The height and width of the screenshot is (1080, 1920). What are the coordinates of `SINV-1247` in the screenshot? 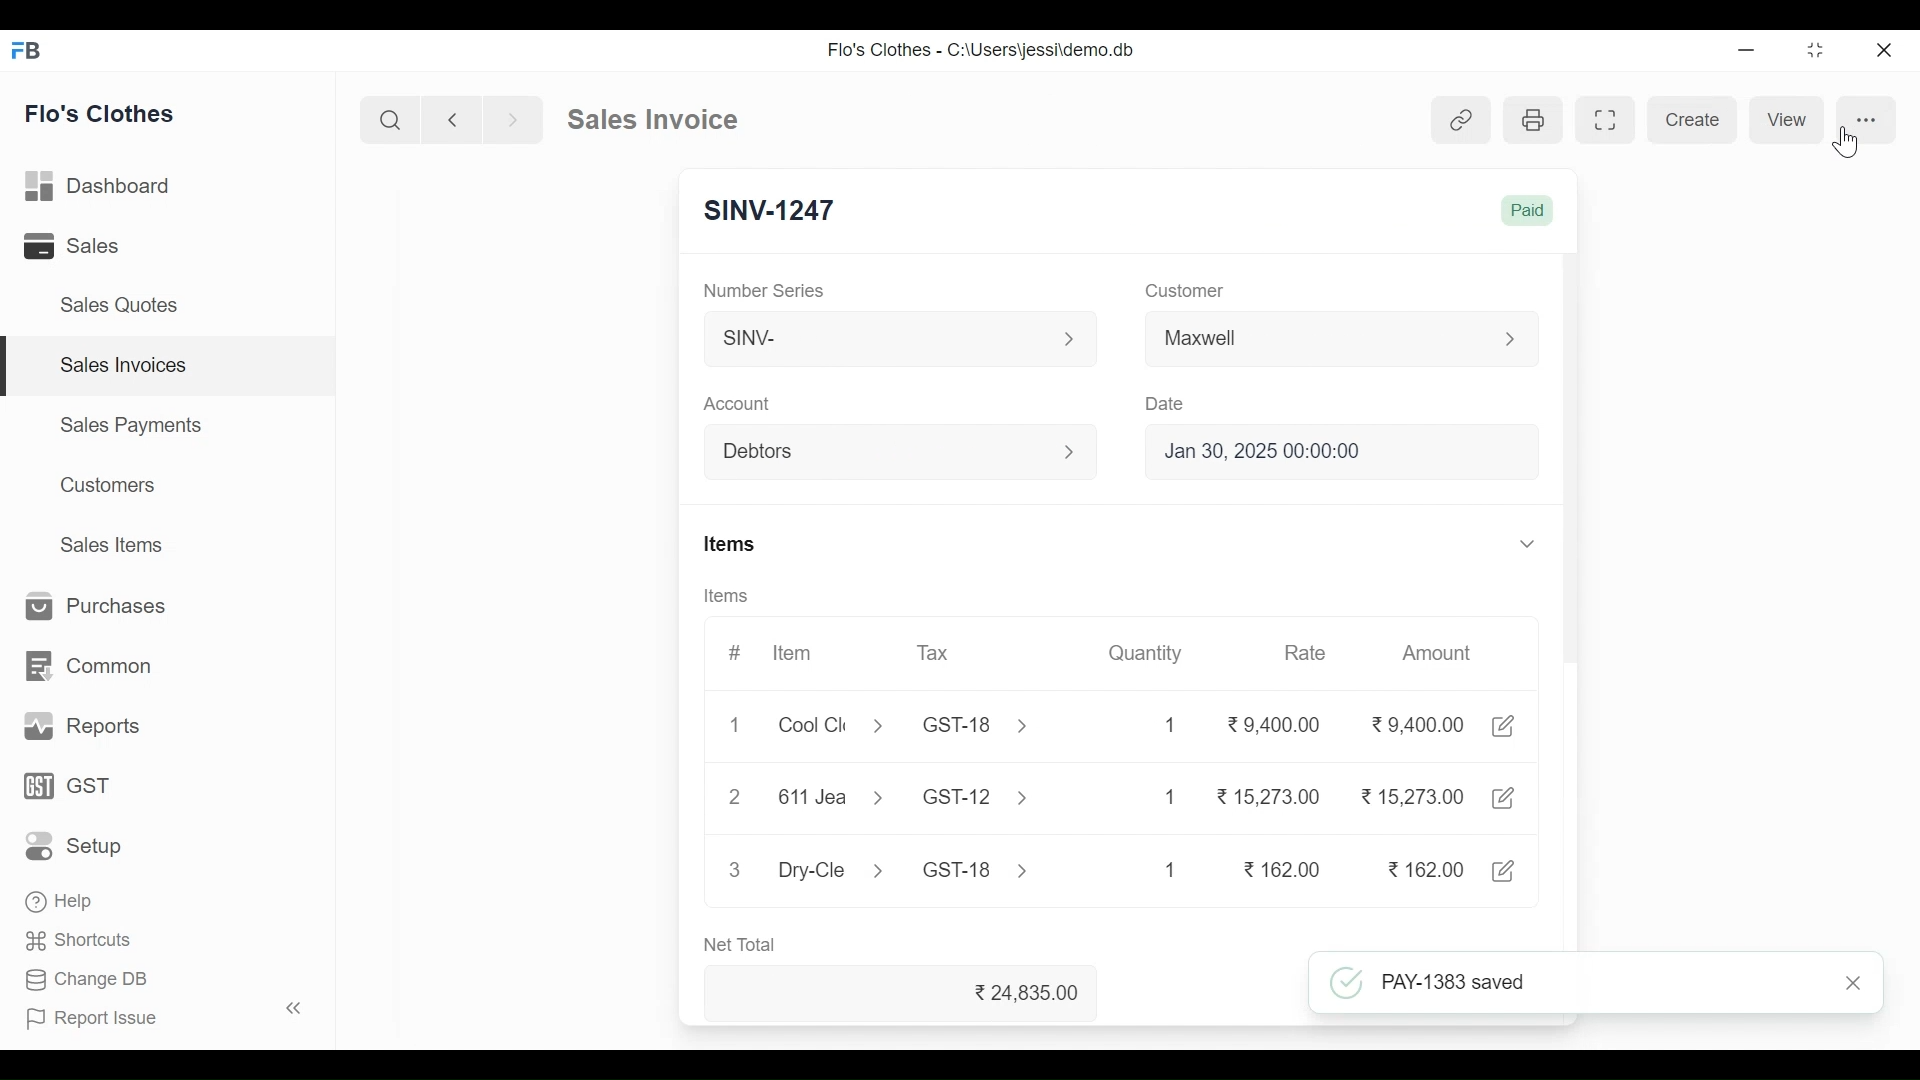 It's located at (772, 207).